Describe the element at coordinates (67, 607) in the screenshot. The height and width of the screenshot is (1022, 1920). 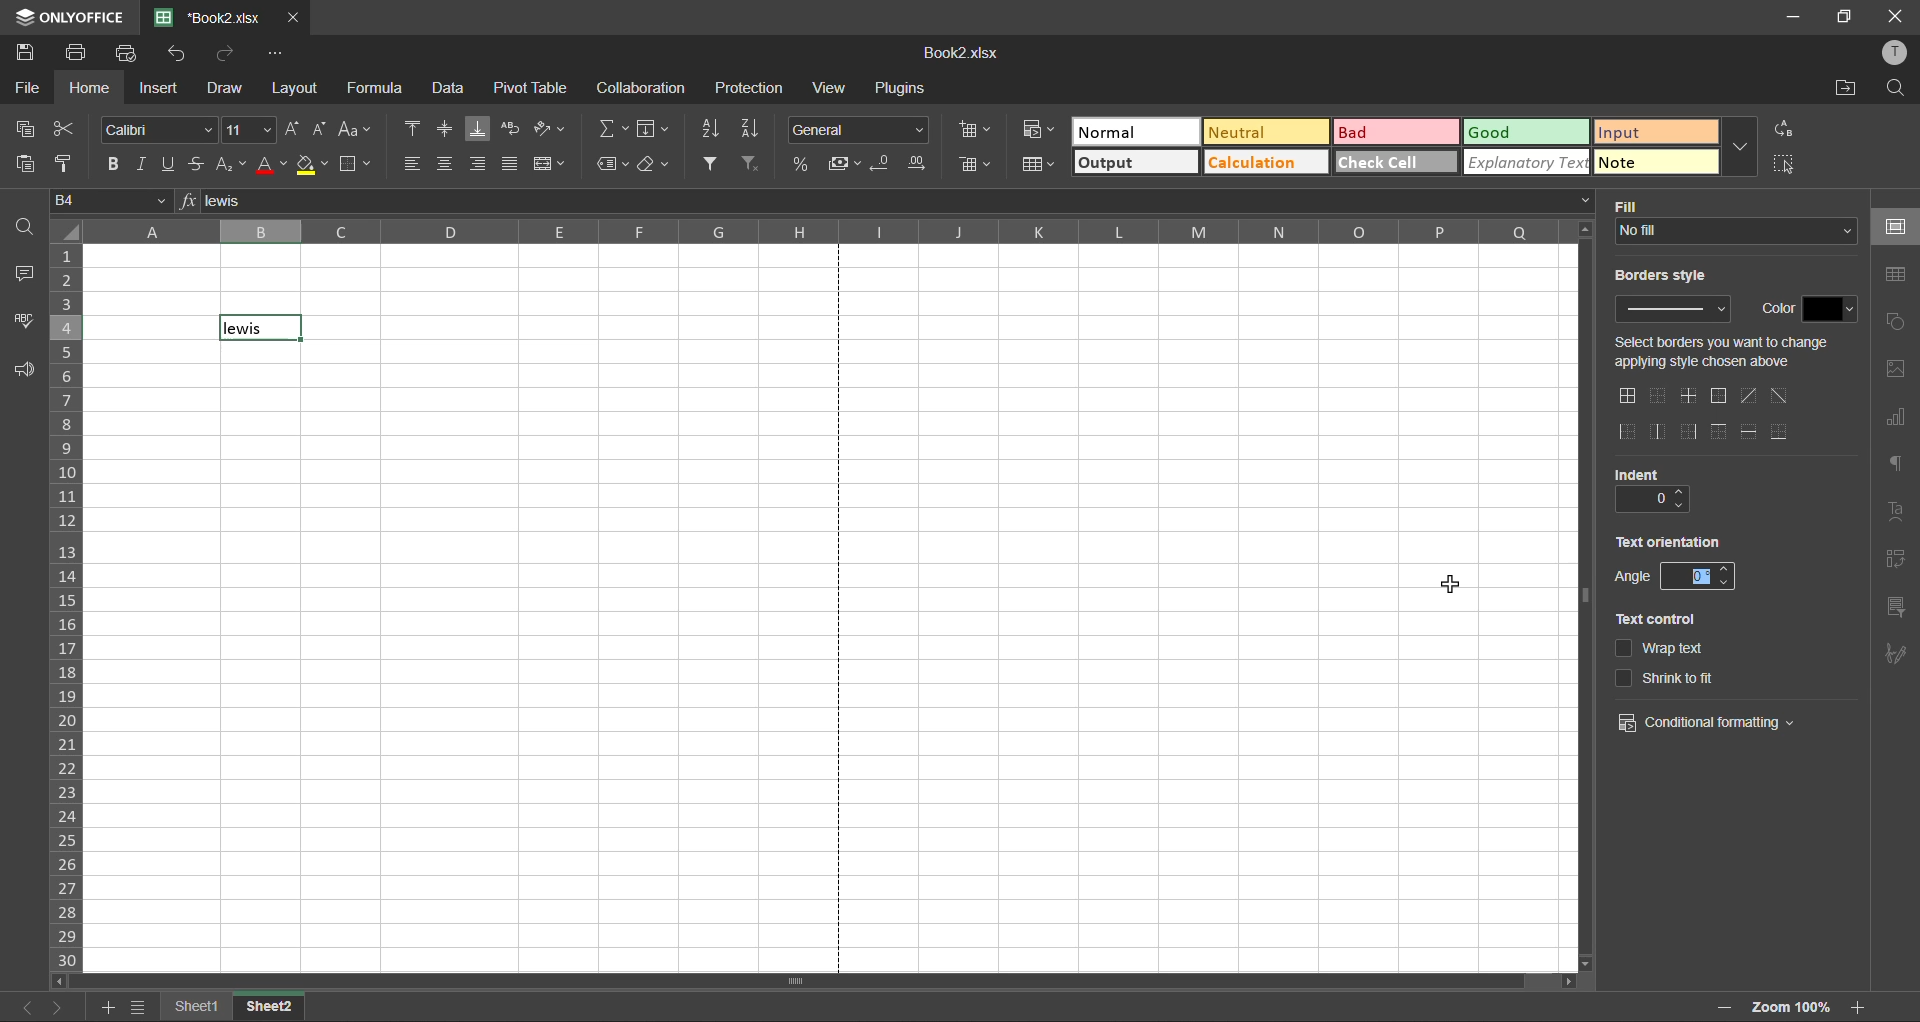
I see `row numbers` at that location.